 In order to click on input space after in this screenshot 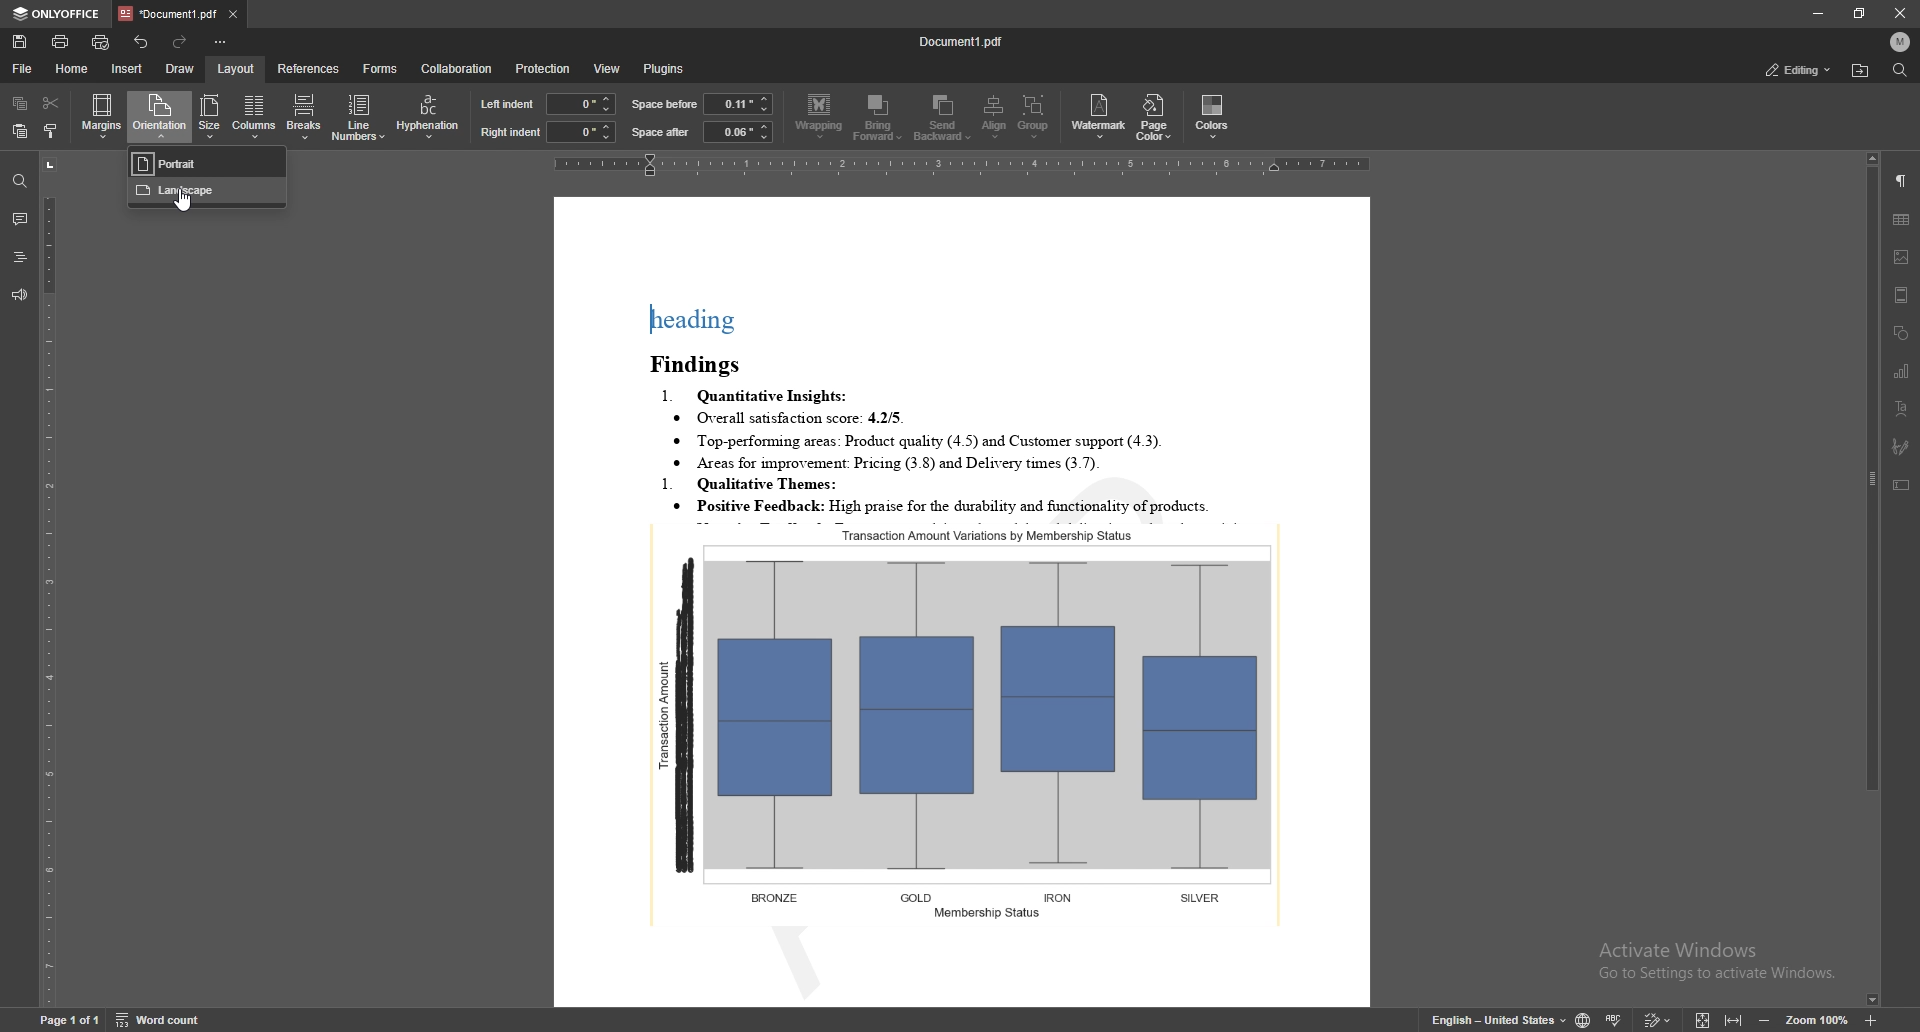, I will do `click(736, 132)`.